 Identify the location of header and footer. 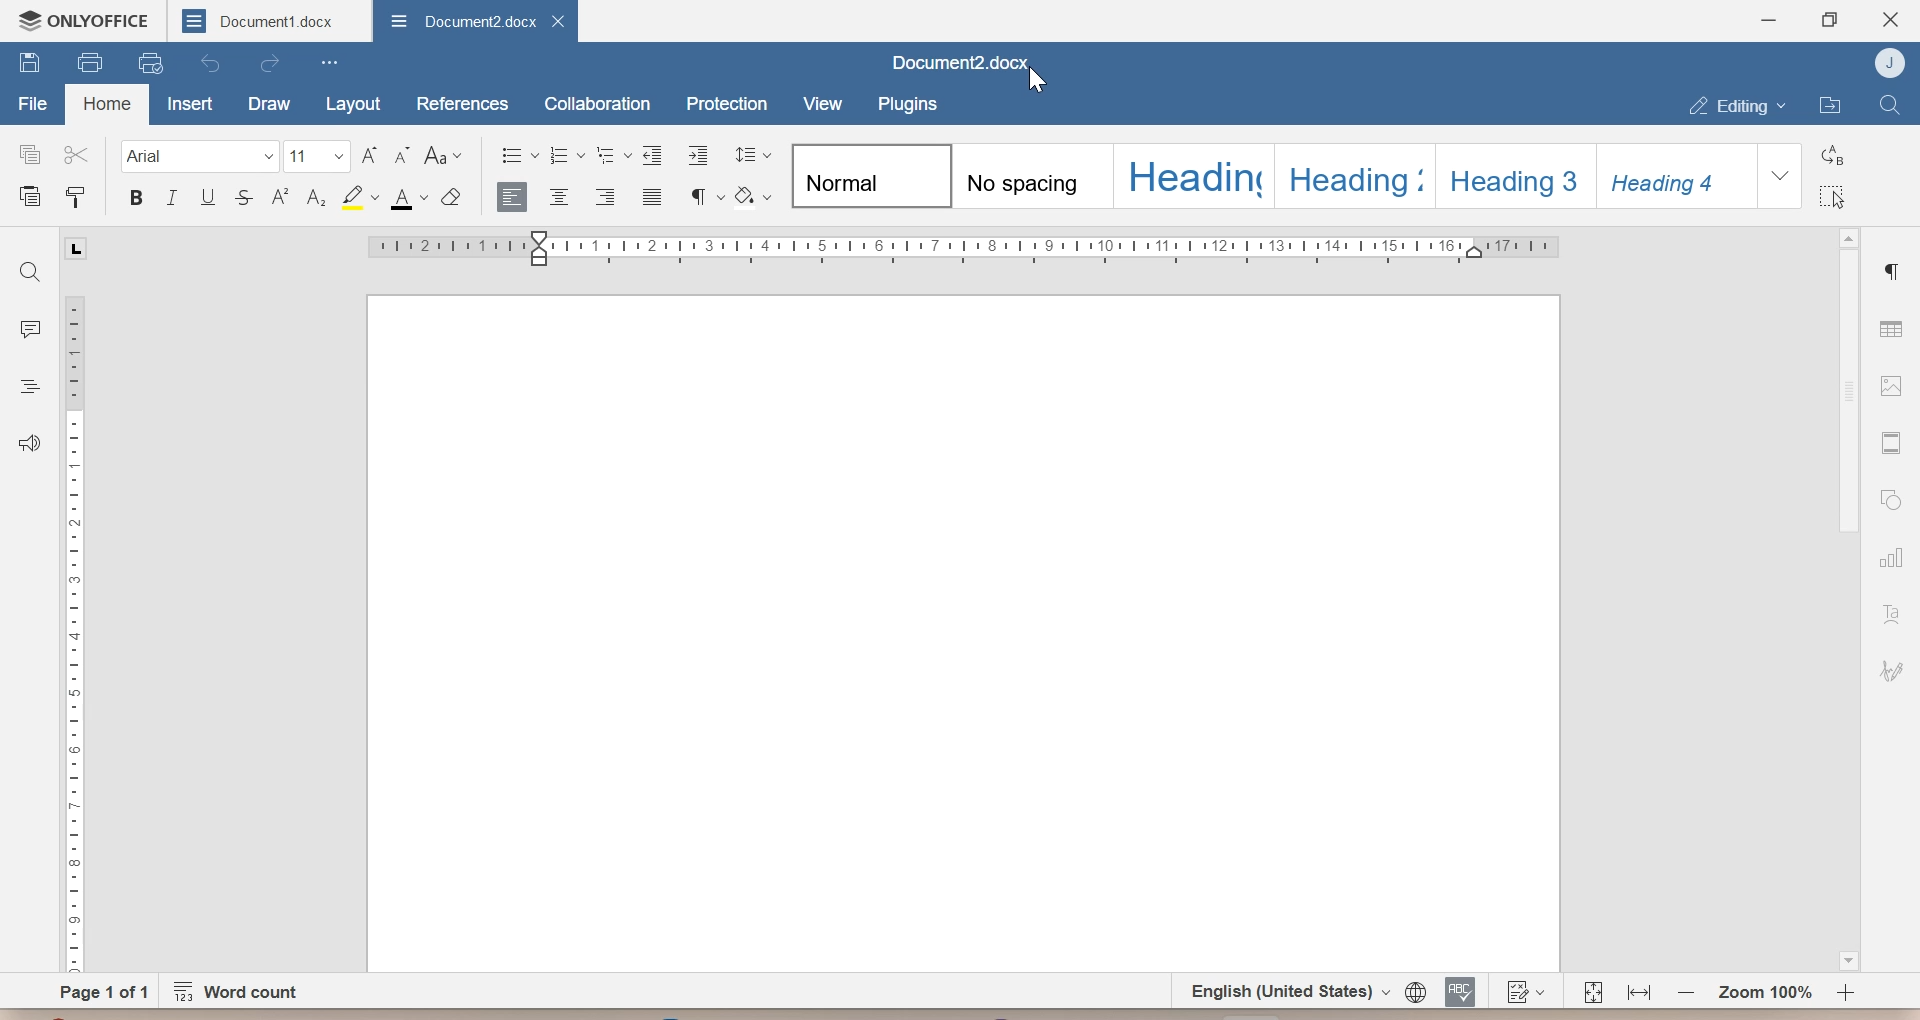
(1890, 443).